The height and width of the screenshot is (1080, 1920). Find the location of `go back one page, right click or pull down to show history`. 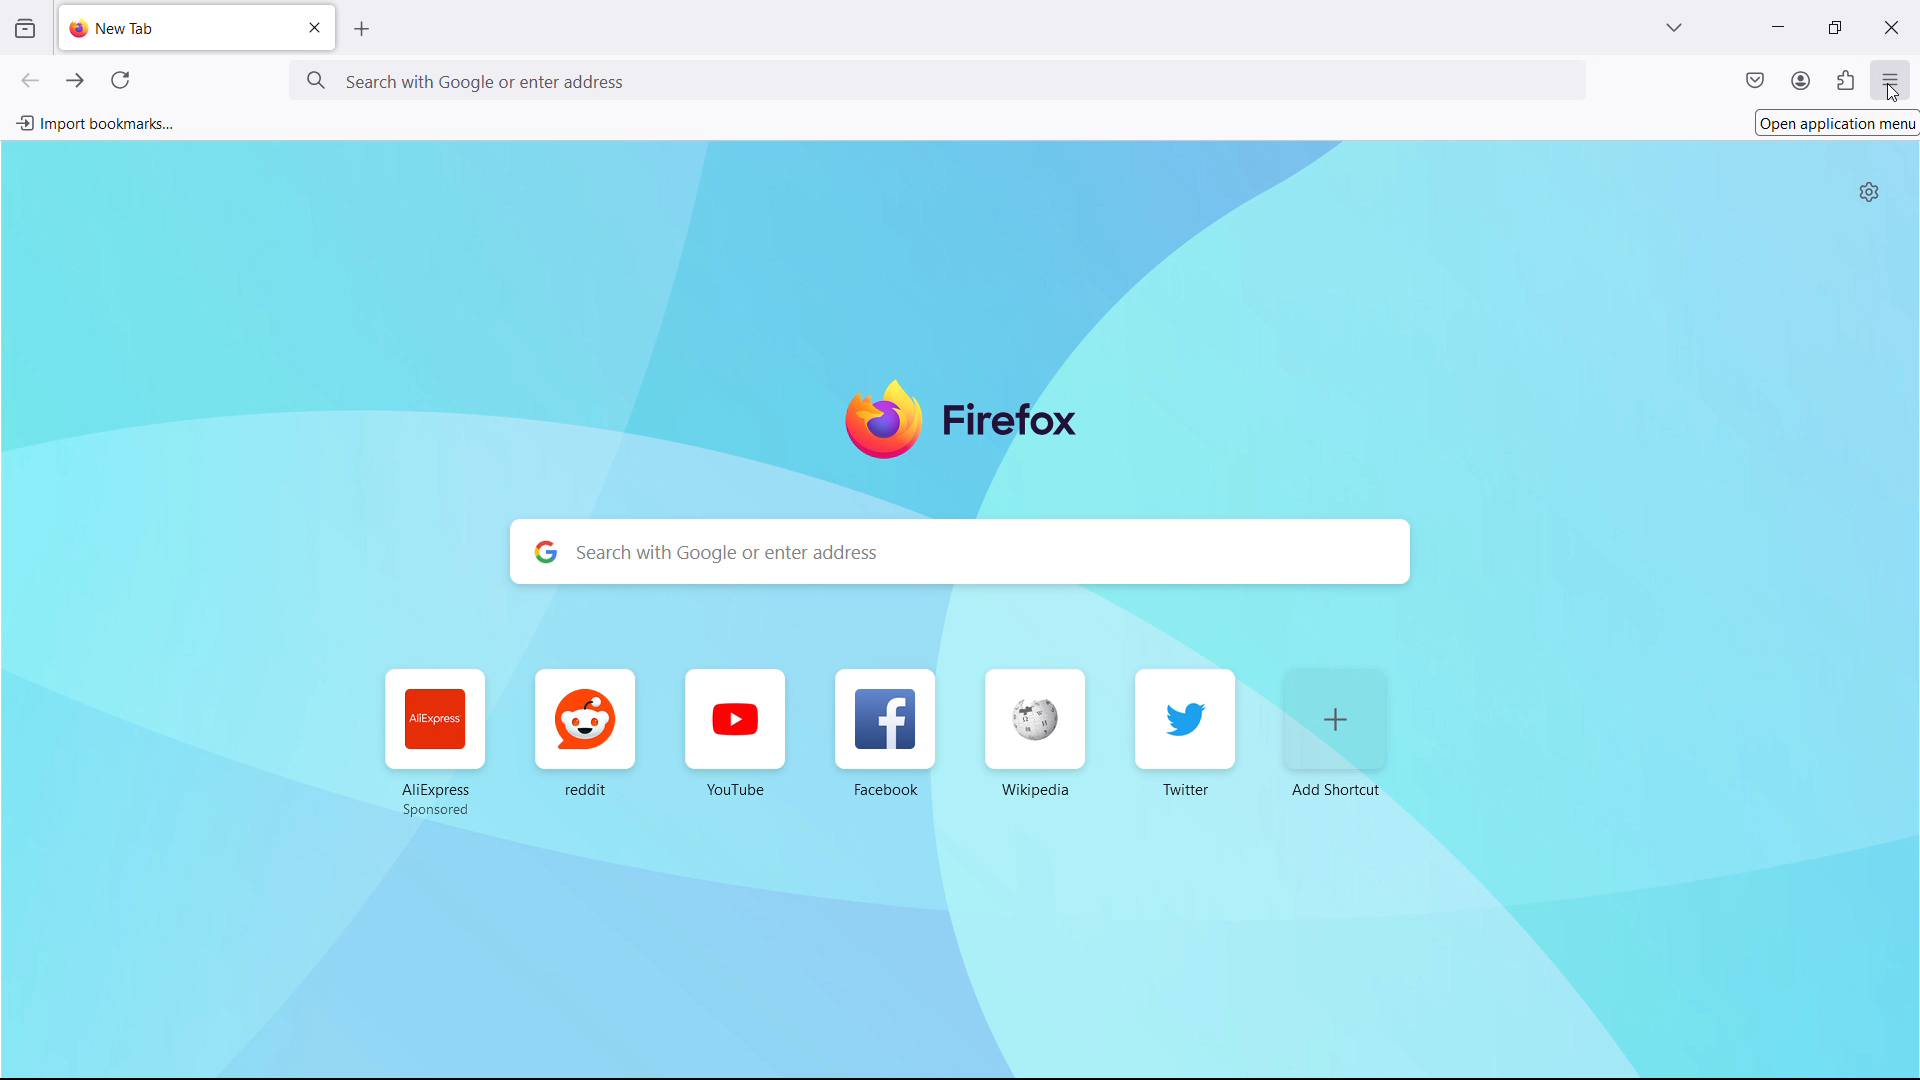

go back one page, right click or pull down to show history is located at coordinates (29, 80).